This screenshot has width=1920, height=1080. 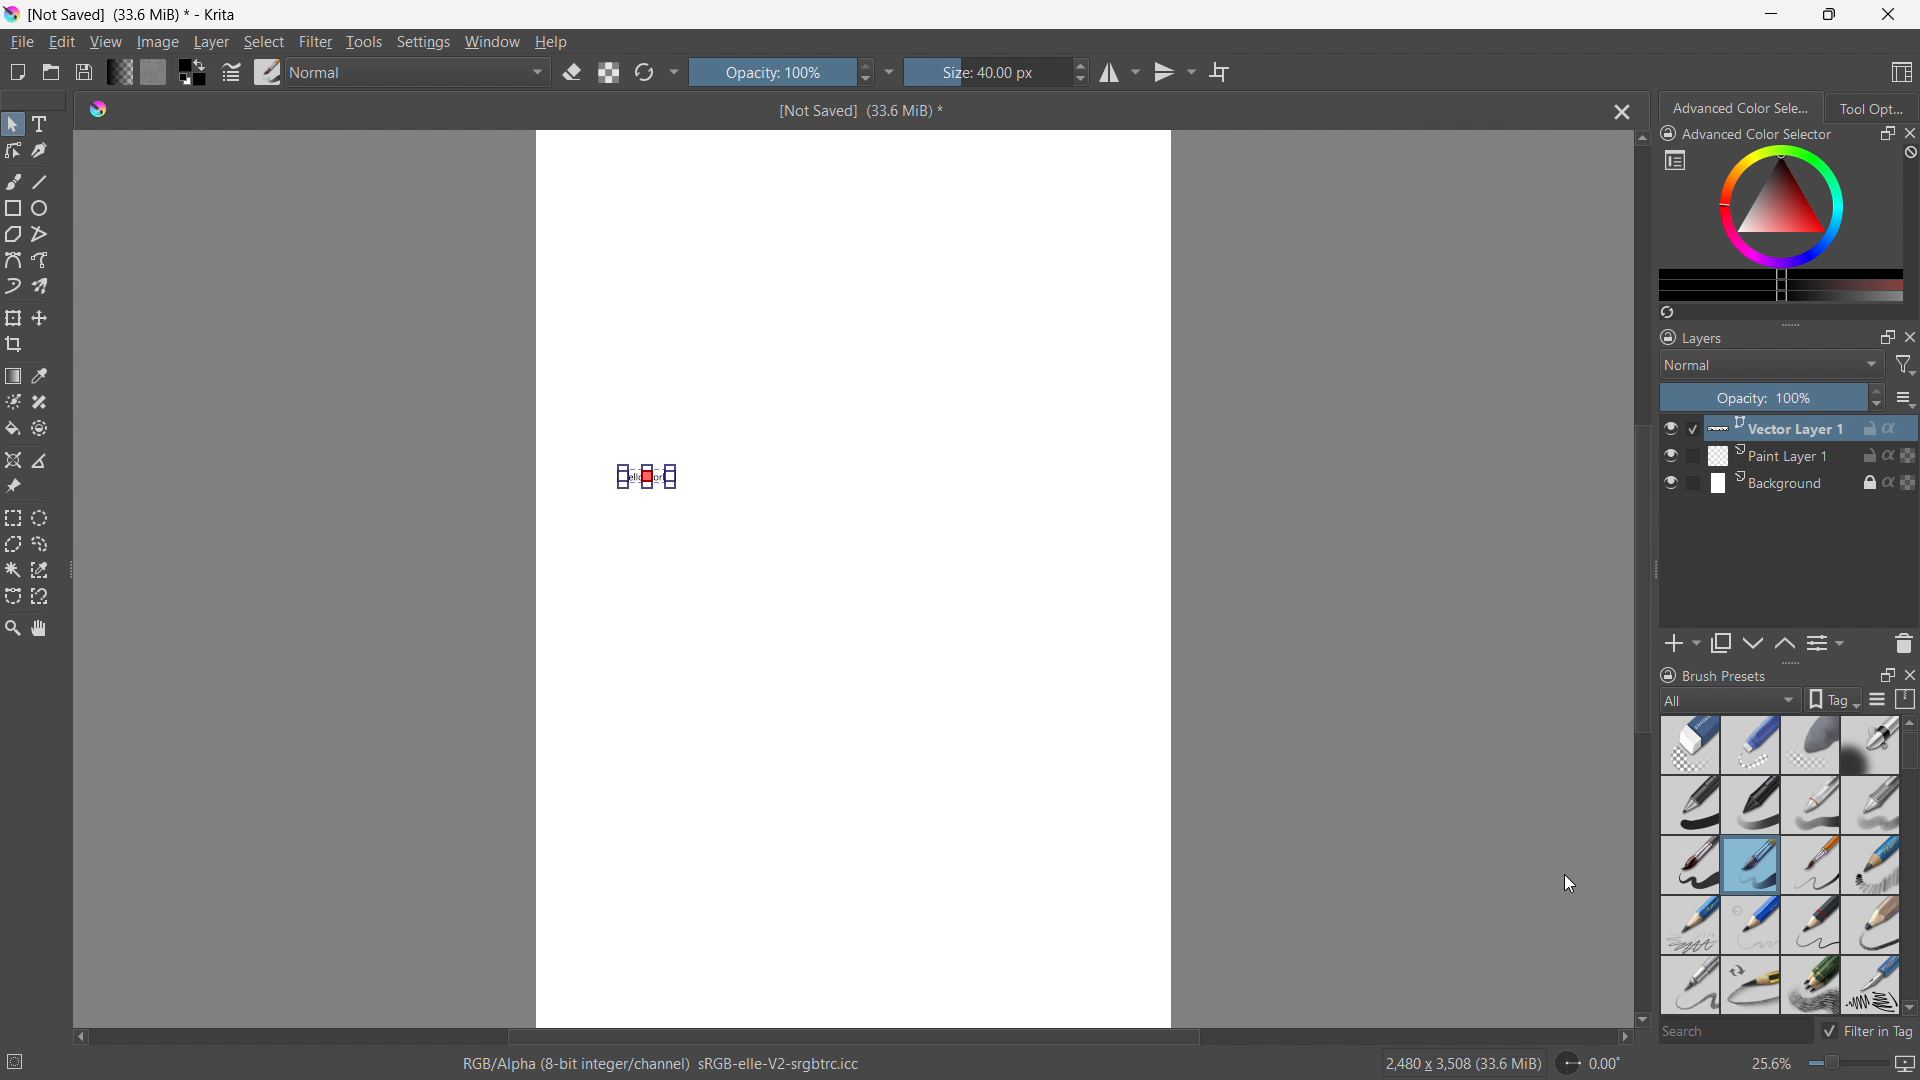 I want to click on no selection, so click(x=24, y=1058).